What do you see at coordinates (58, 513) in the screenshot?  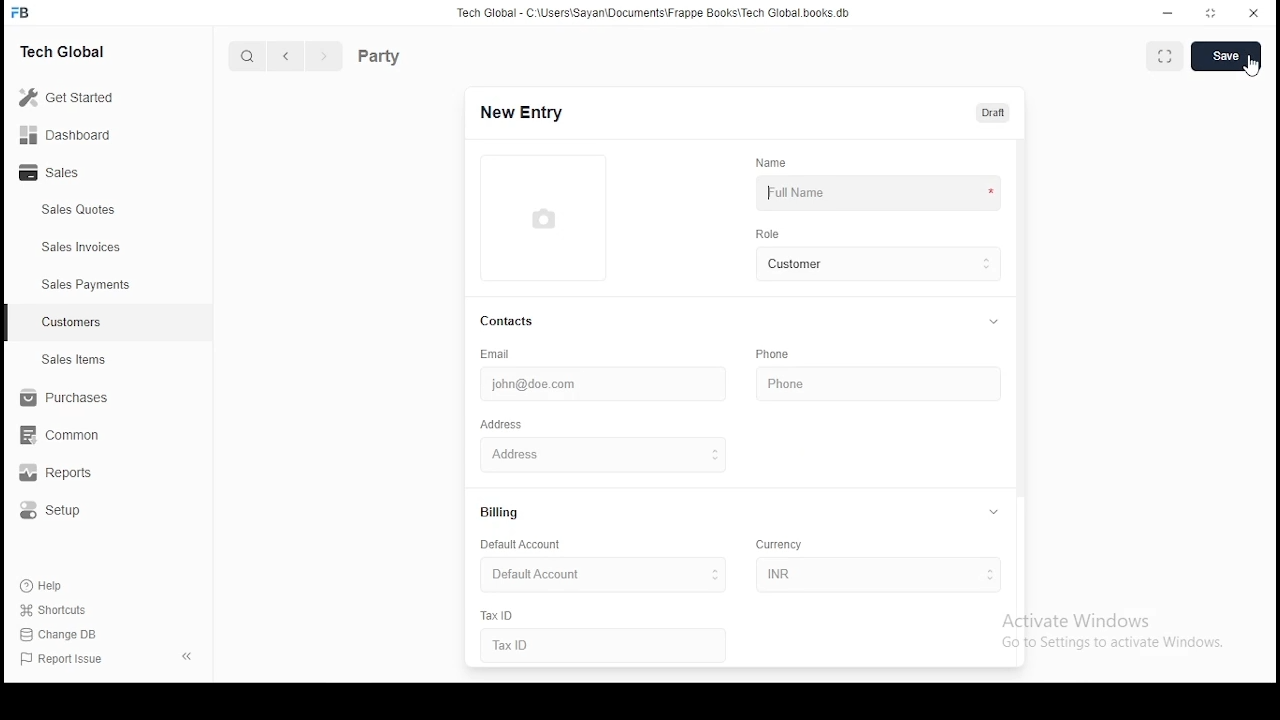 I see `setup` at bounding box center [58, 513].